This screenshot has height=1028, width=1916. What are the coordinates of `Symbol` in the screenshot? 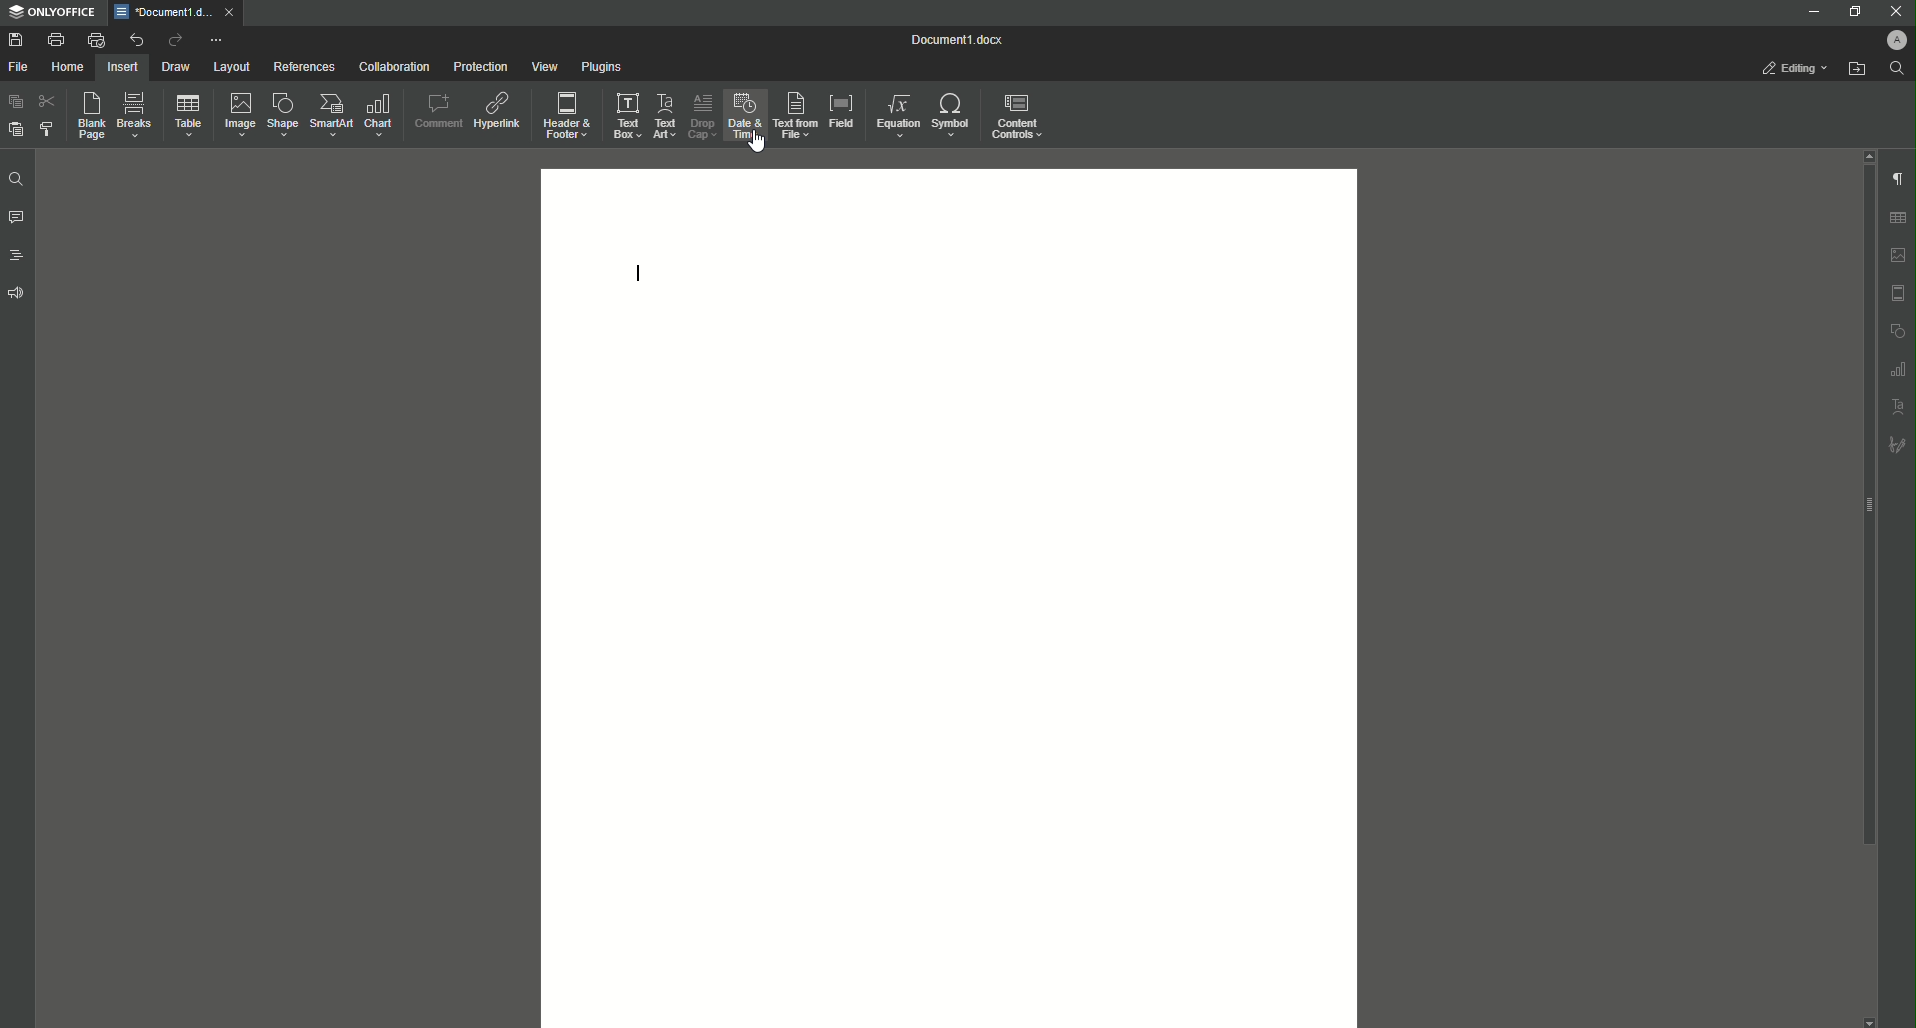 It's located at (953, 116).